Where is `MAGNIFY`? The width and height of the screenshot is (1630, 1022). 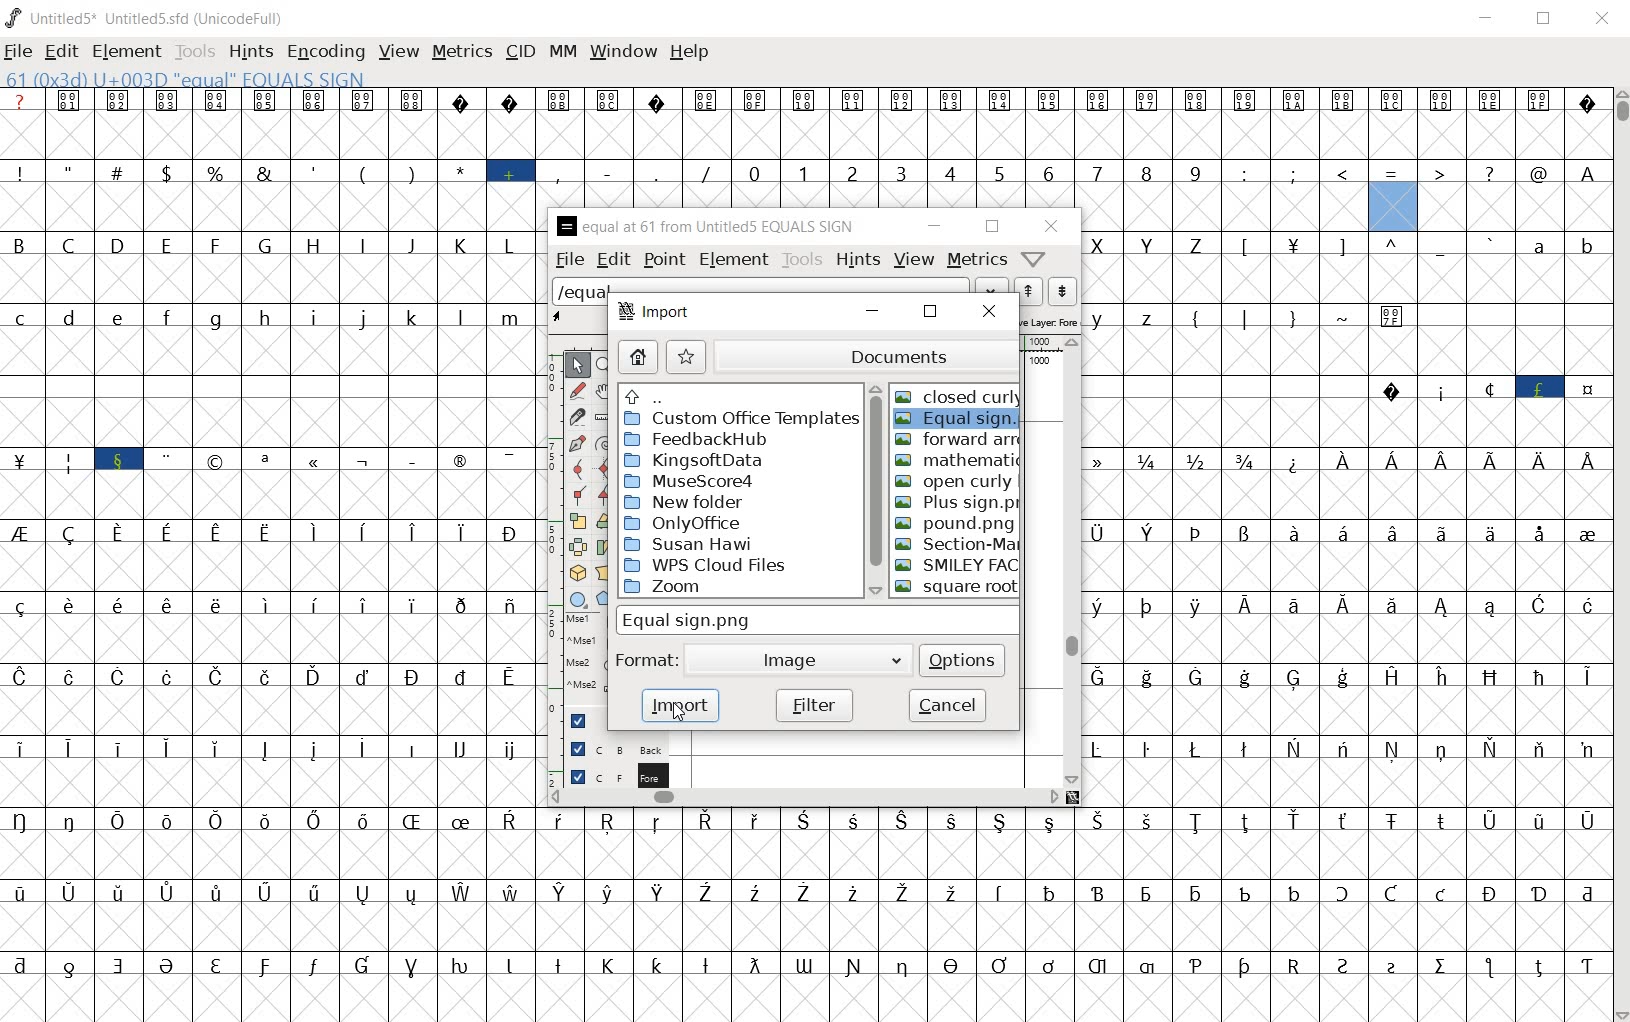 MAGNIFY is located at coordinates (604, 364).